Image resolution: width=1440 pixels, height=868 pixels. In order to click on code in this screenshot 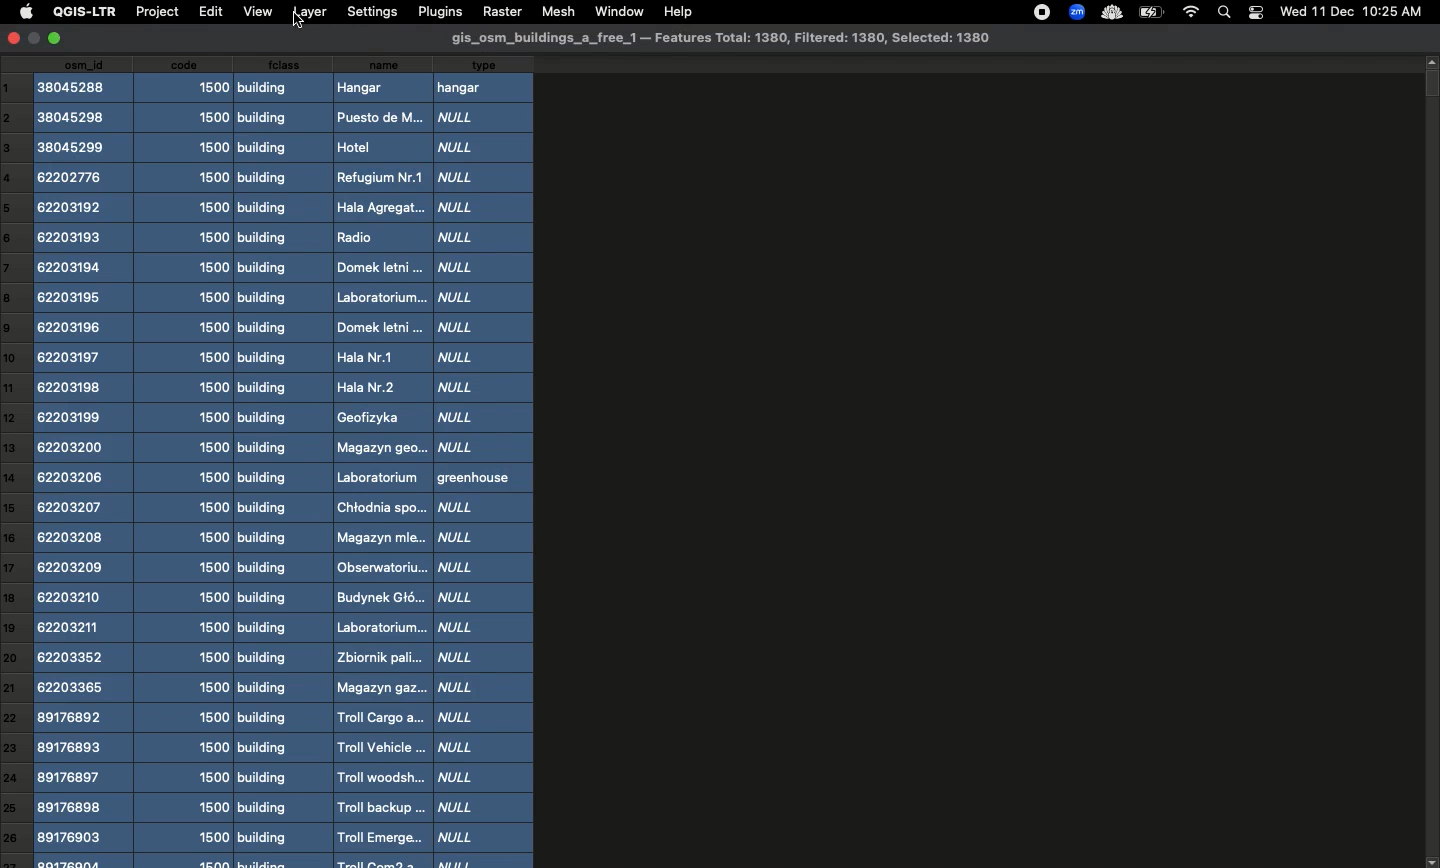, I will do `click(186, 462)`.